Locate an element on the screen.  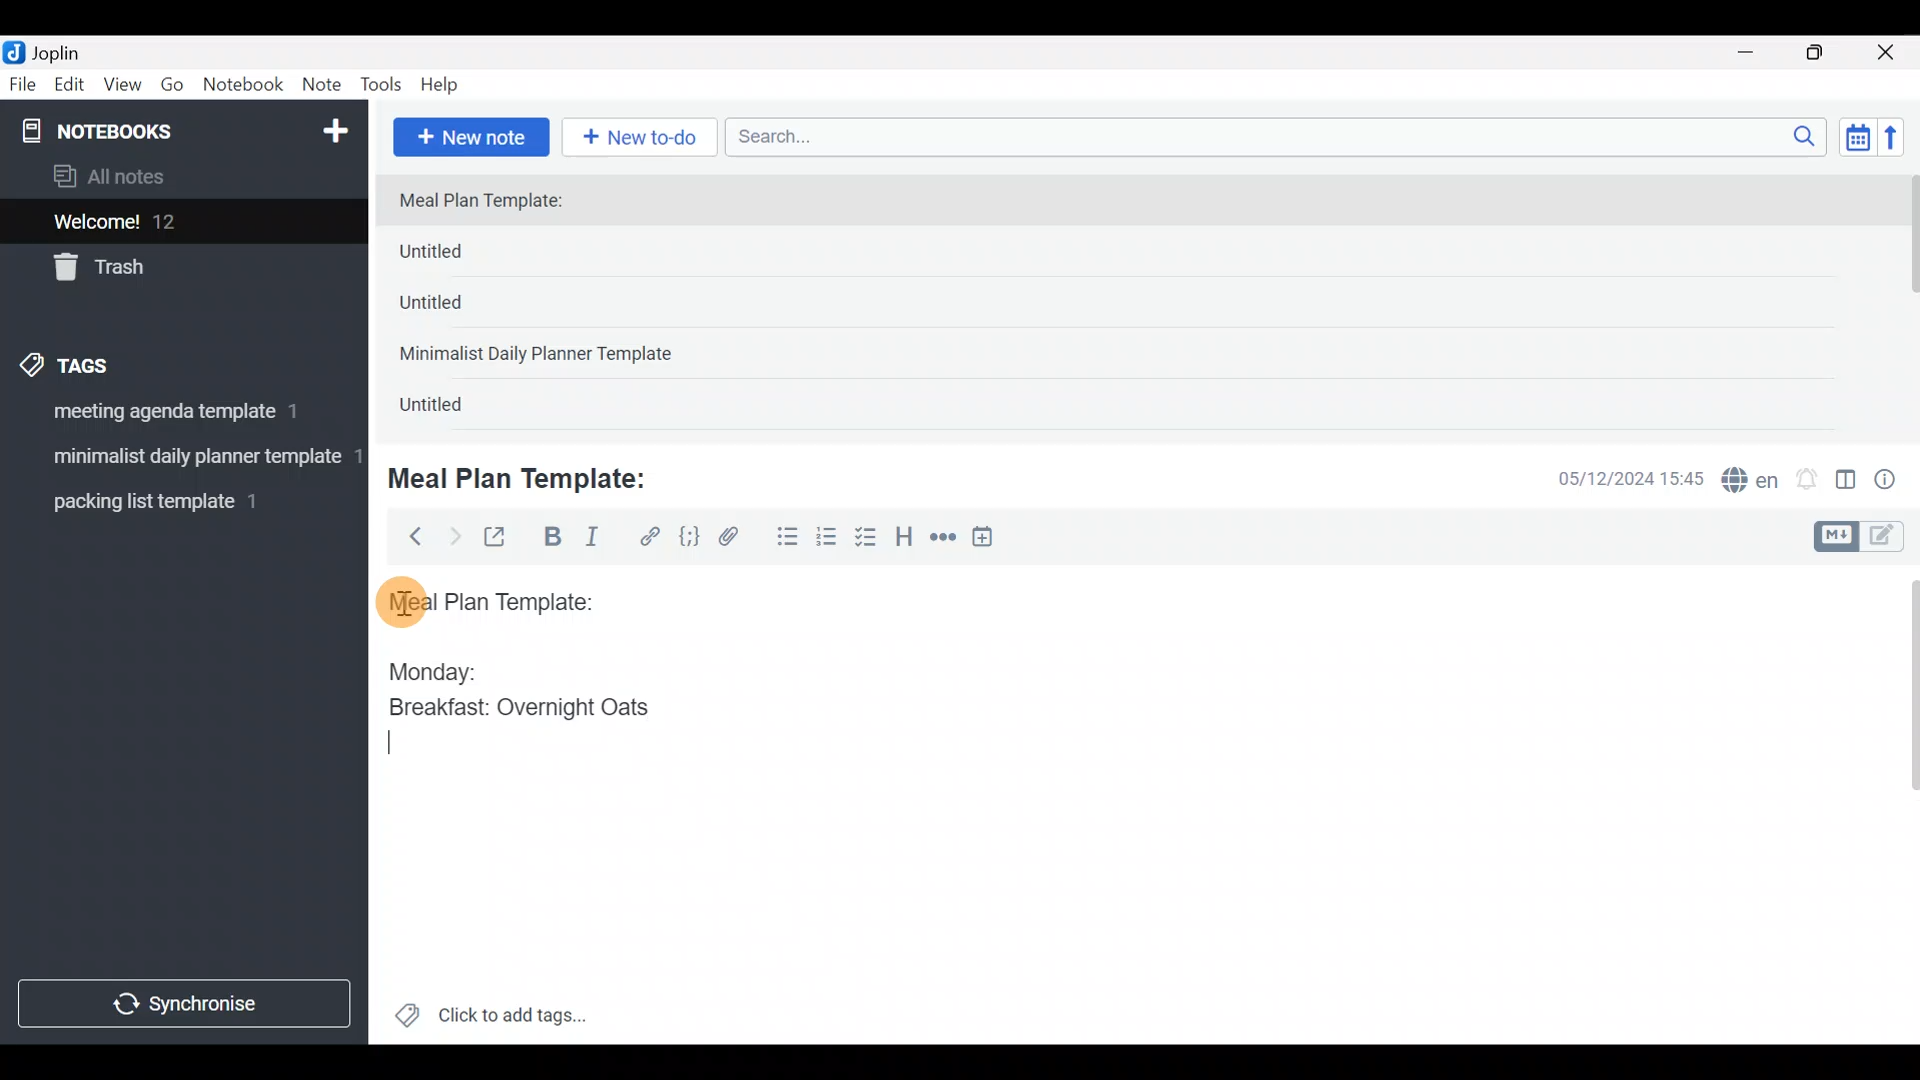
Synchronize is located at coordinates (187, 1003).